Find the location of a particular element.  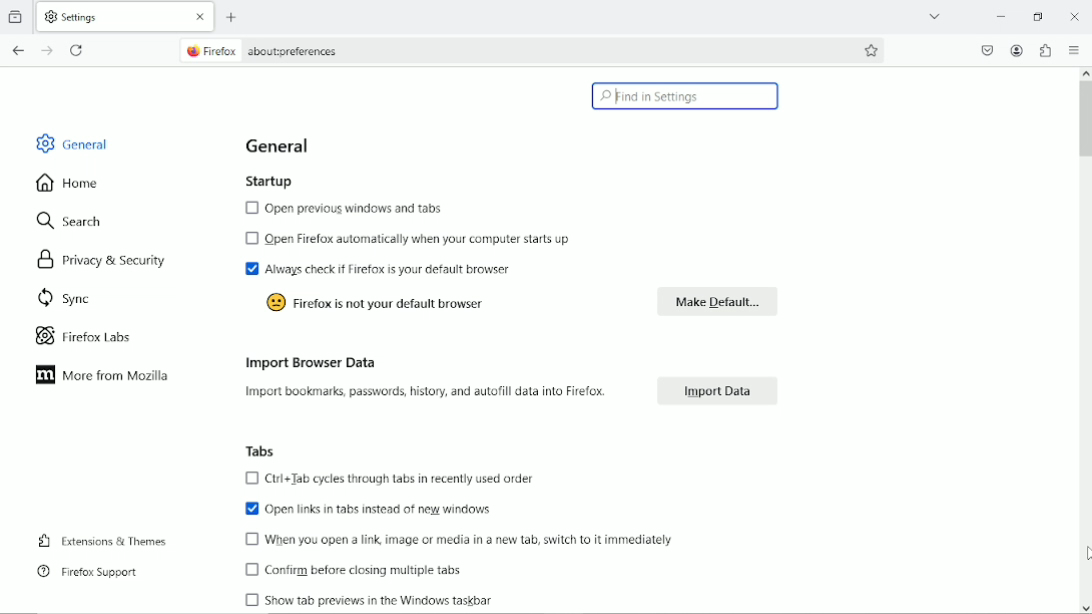

Sync is located at coordinates (59, 297).